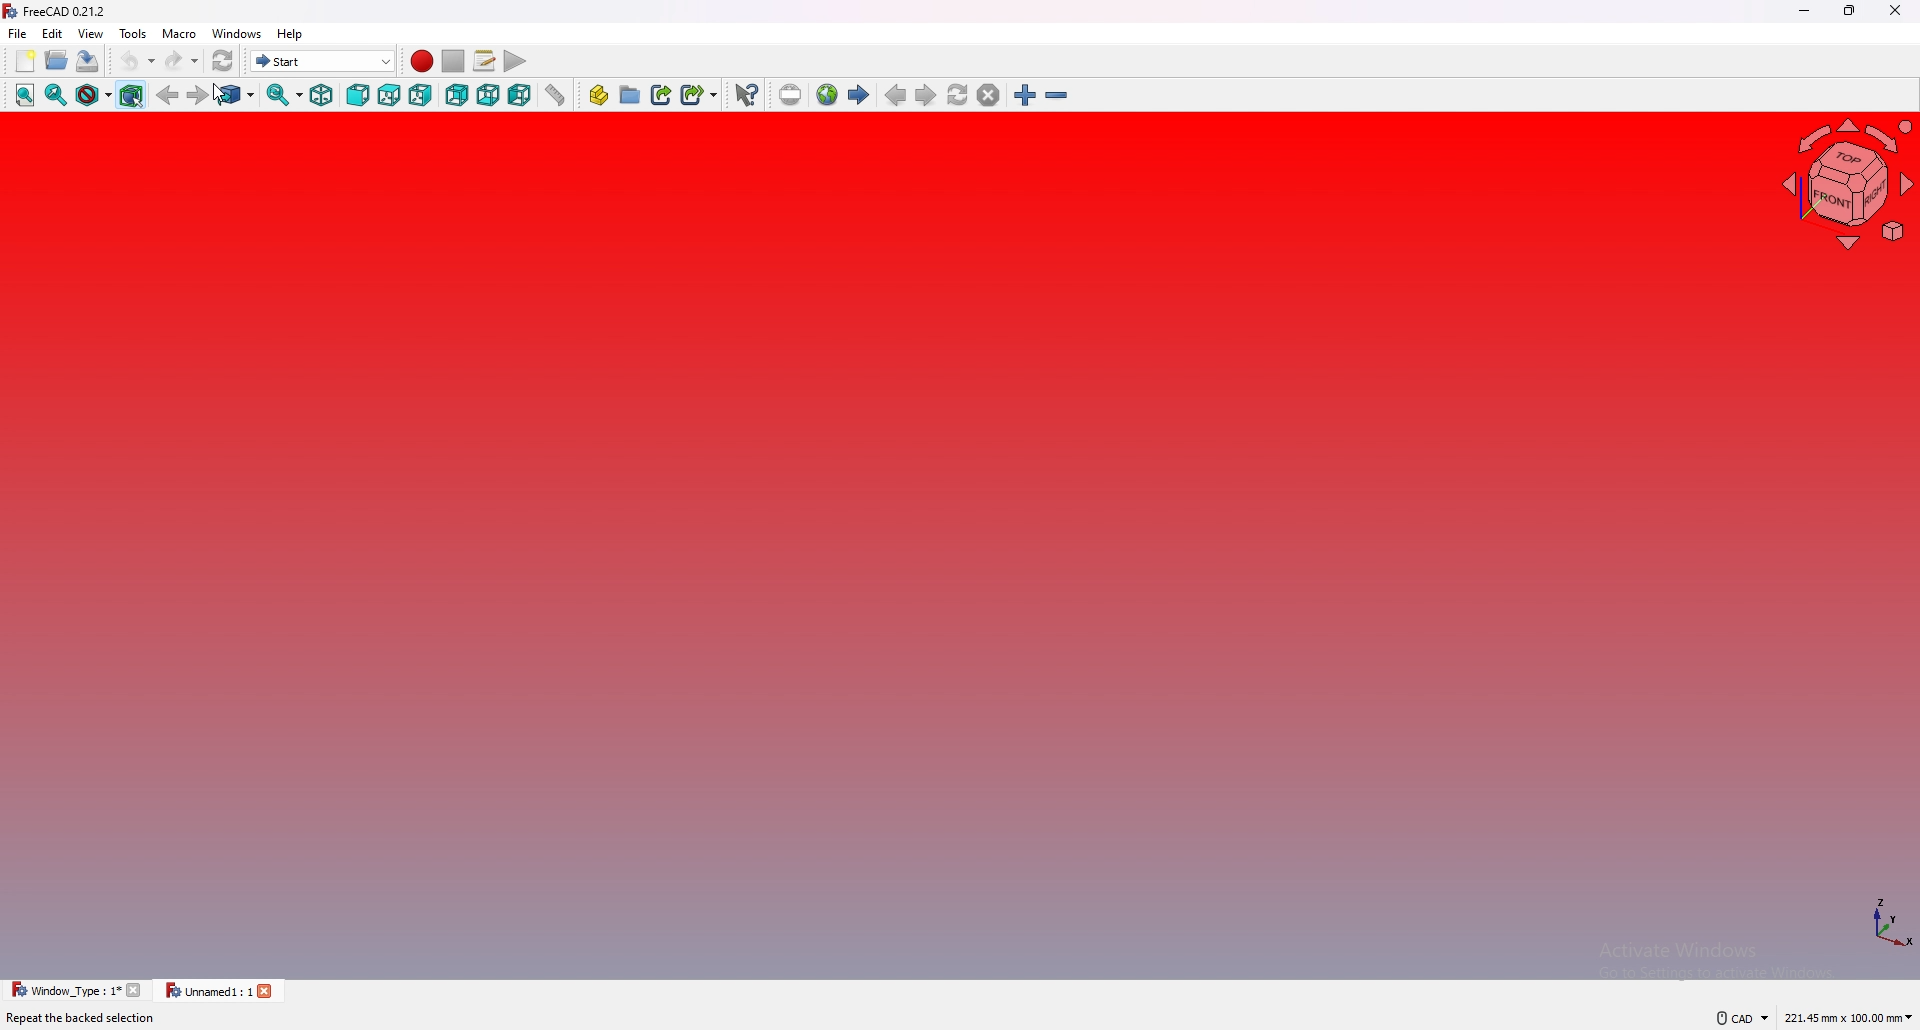  I want to click on forward, so click(198, 95).